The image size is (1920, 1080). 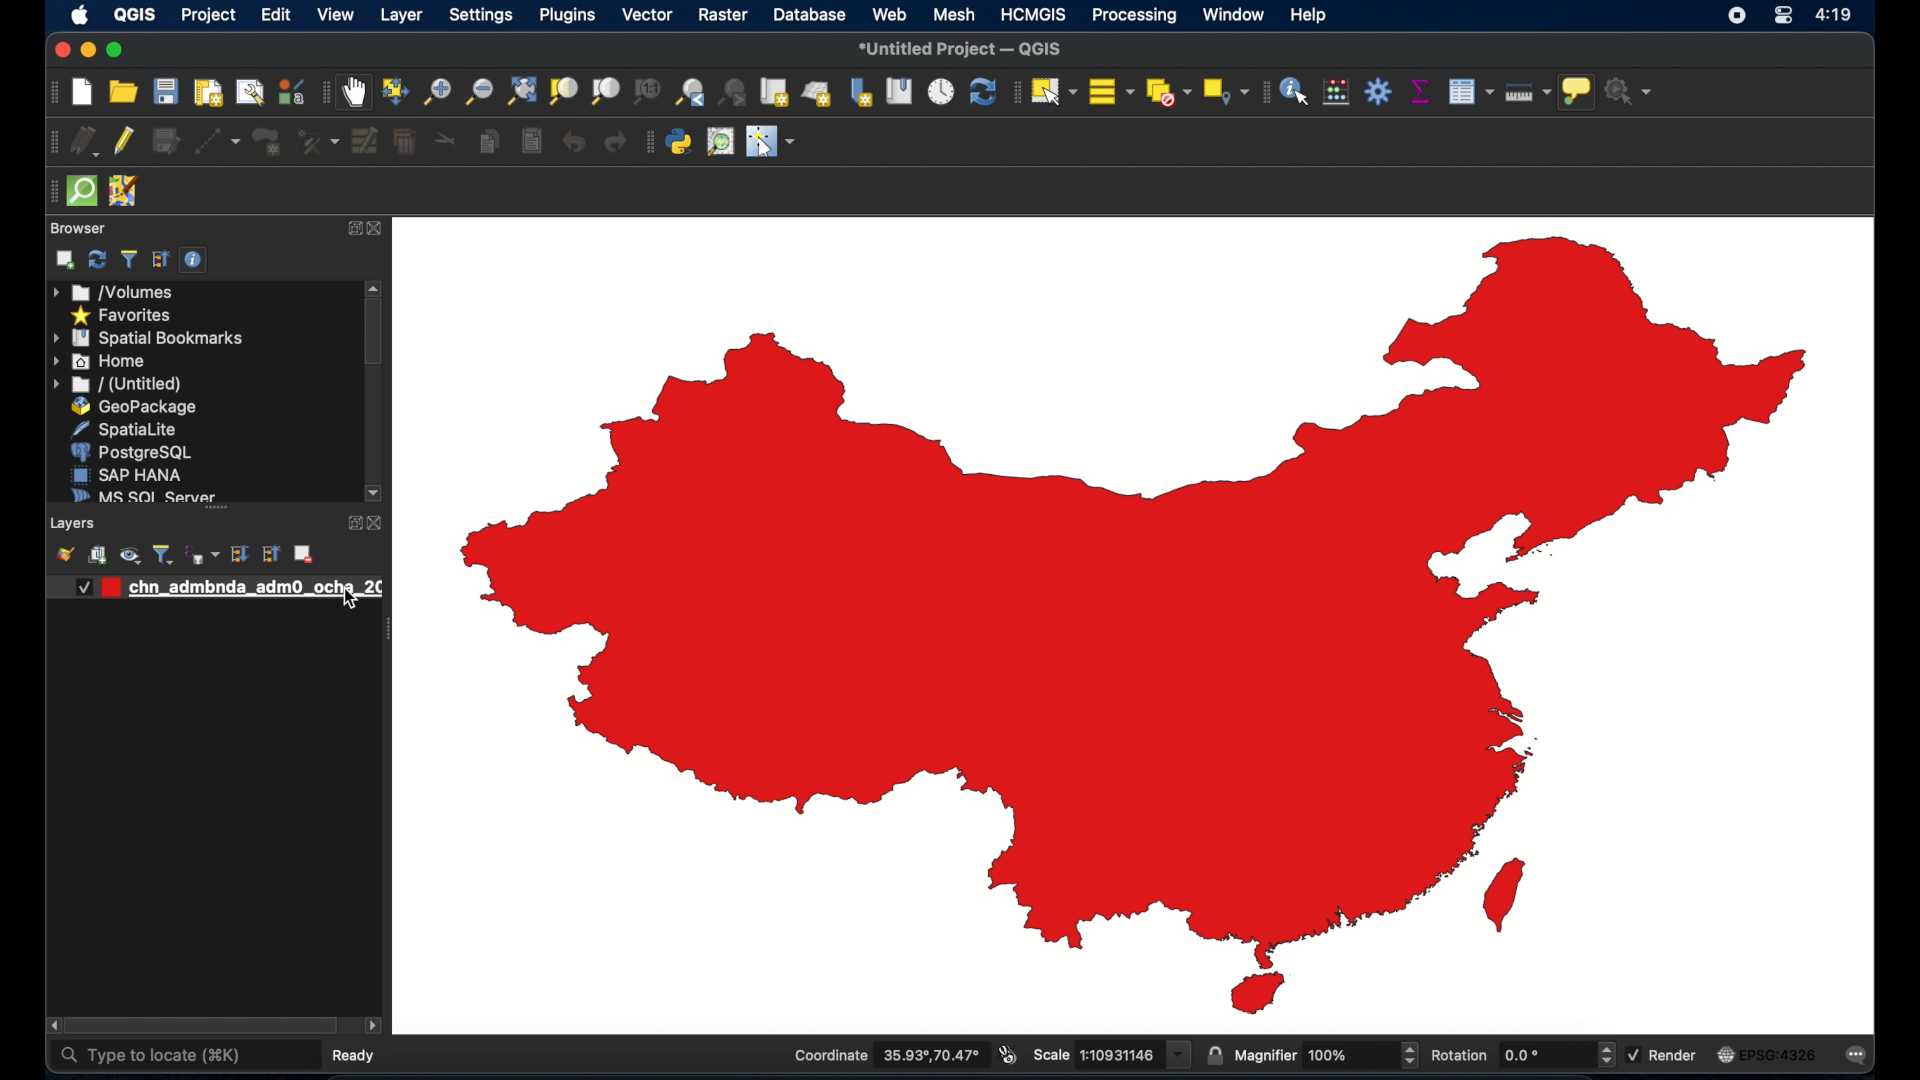 What do you see at coordinates (269, 143) in the screenshot?
I see `add polygon feature` at bounding box center [269, 143].